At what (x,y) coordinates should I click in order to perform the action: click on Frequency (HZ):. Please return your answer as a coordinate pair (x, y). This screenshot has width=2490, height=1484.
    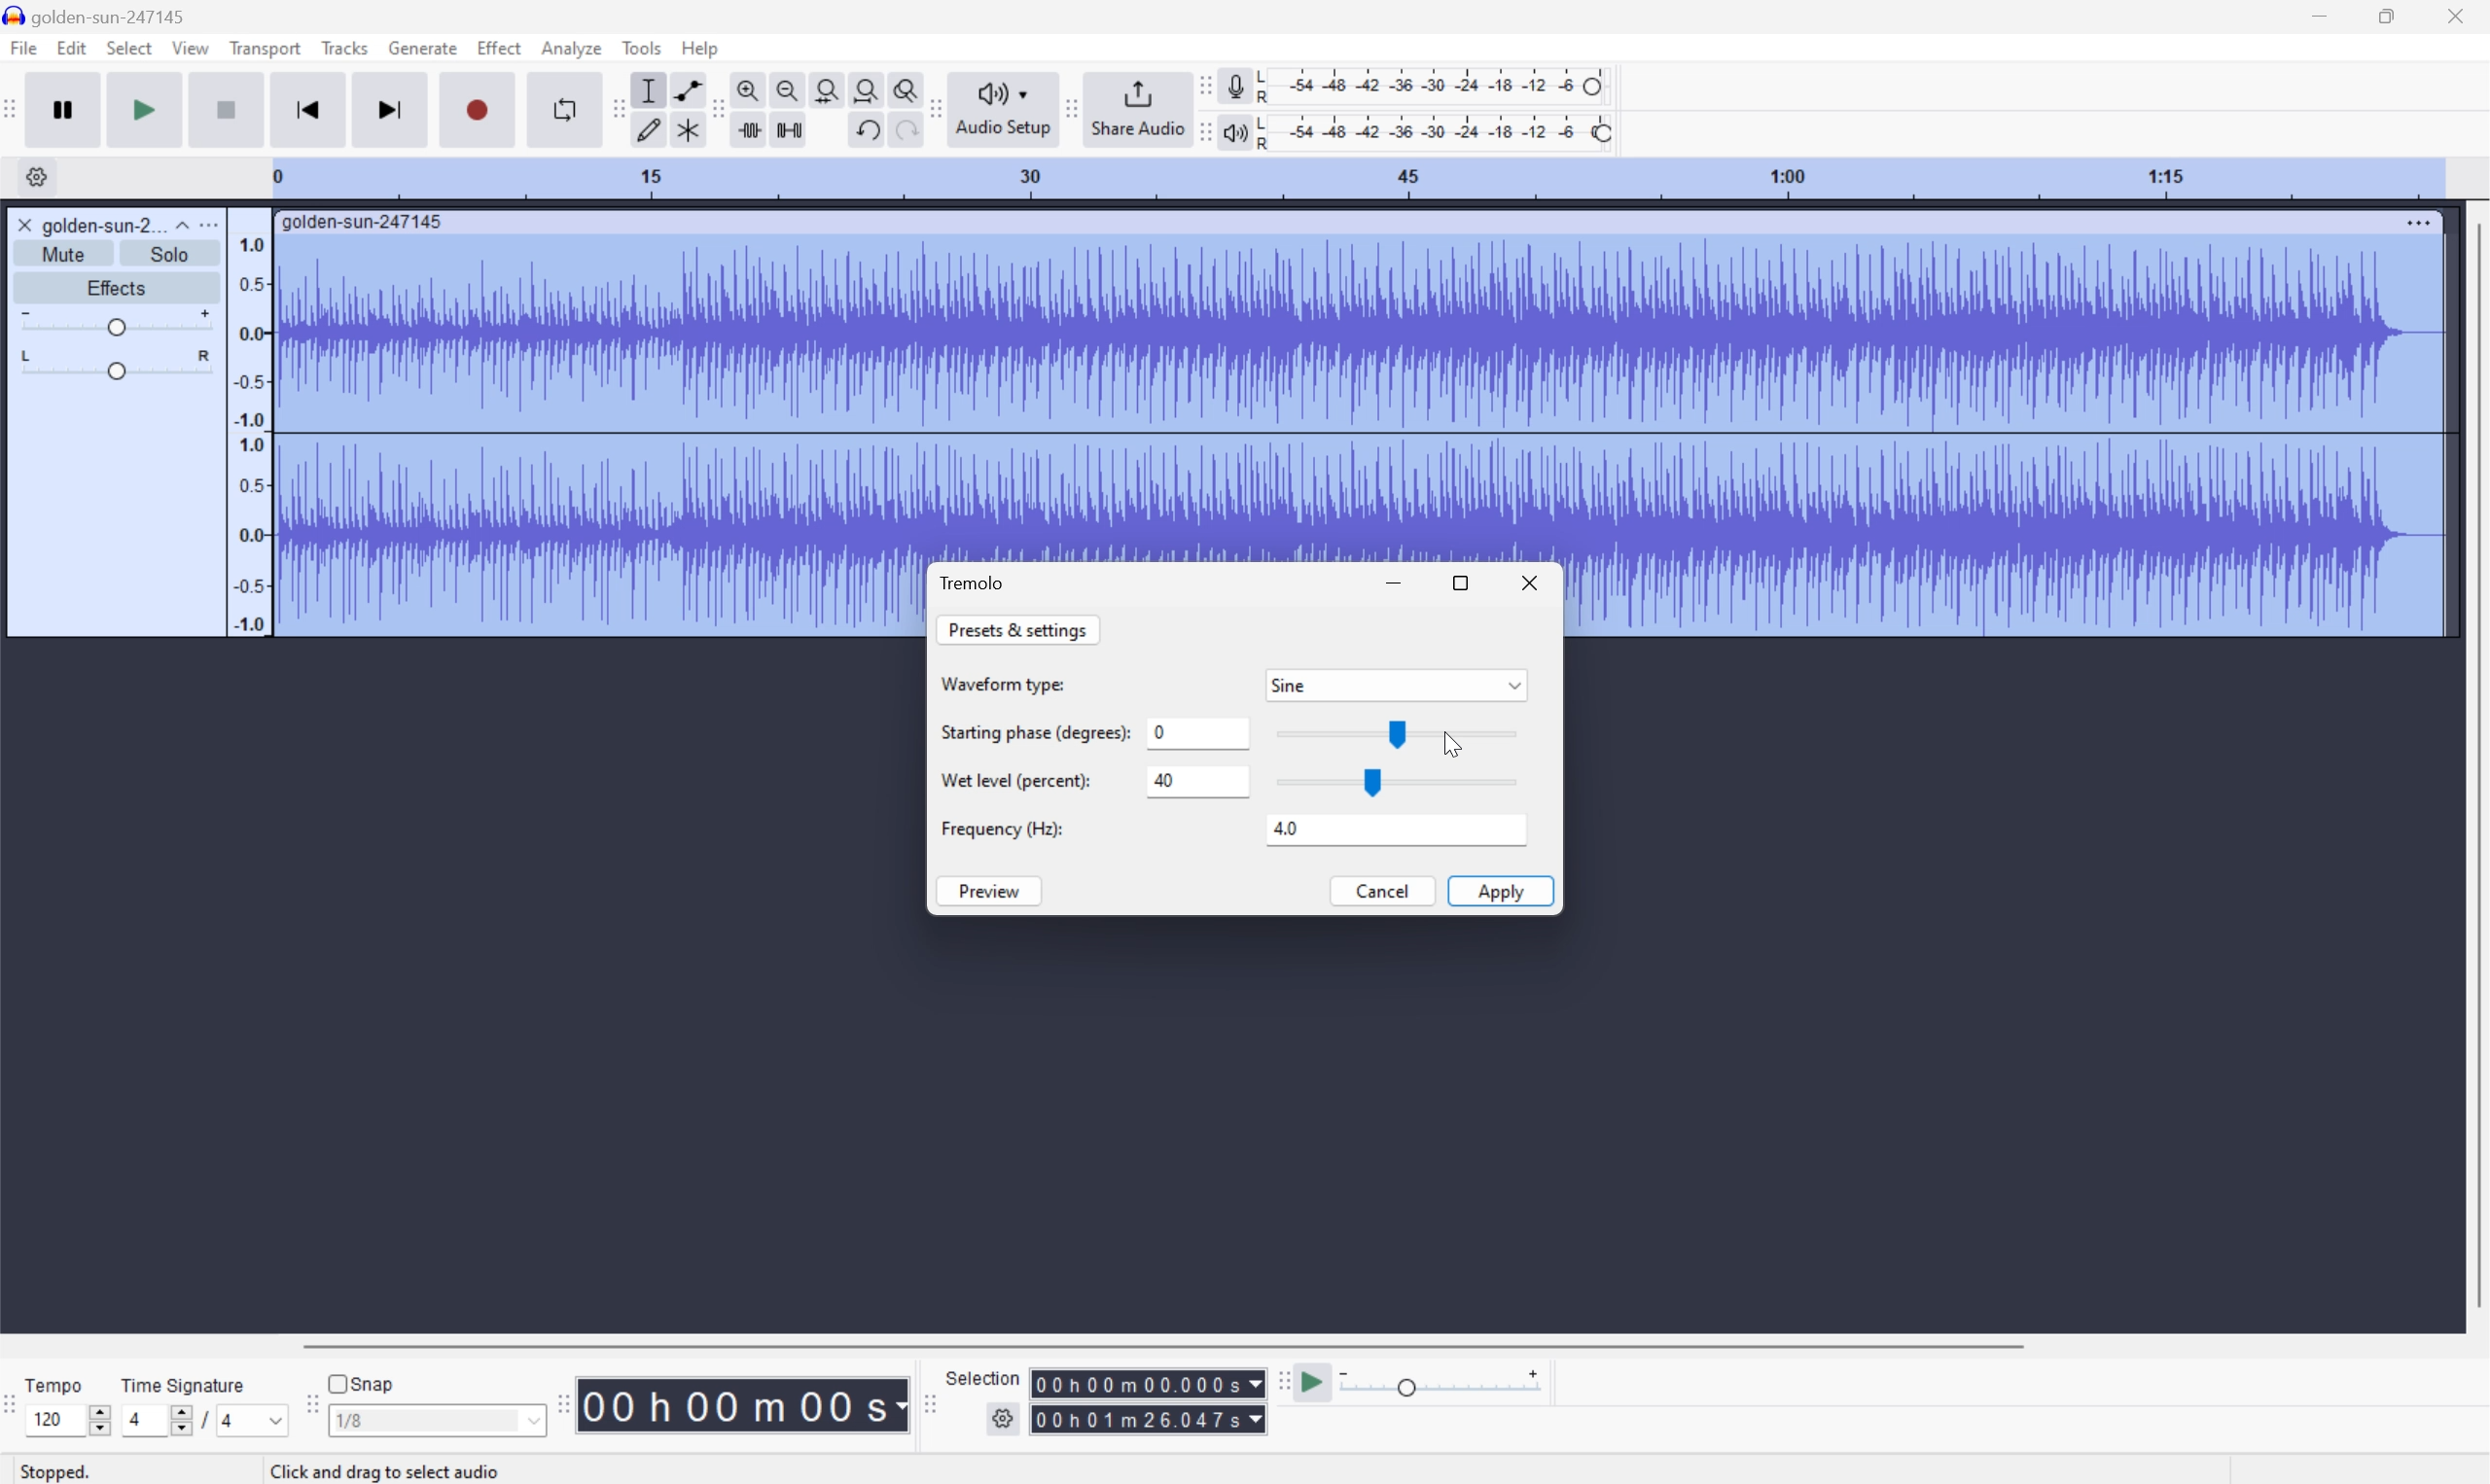
    Looking at the image, I should click on (1004, 829).